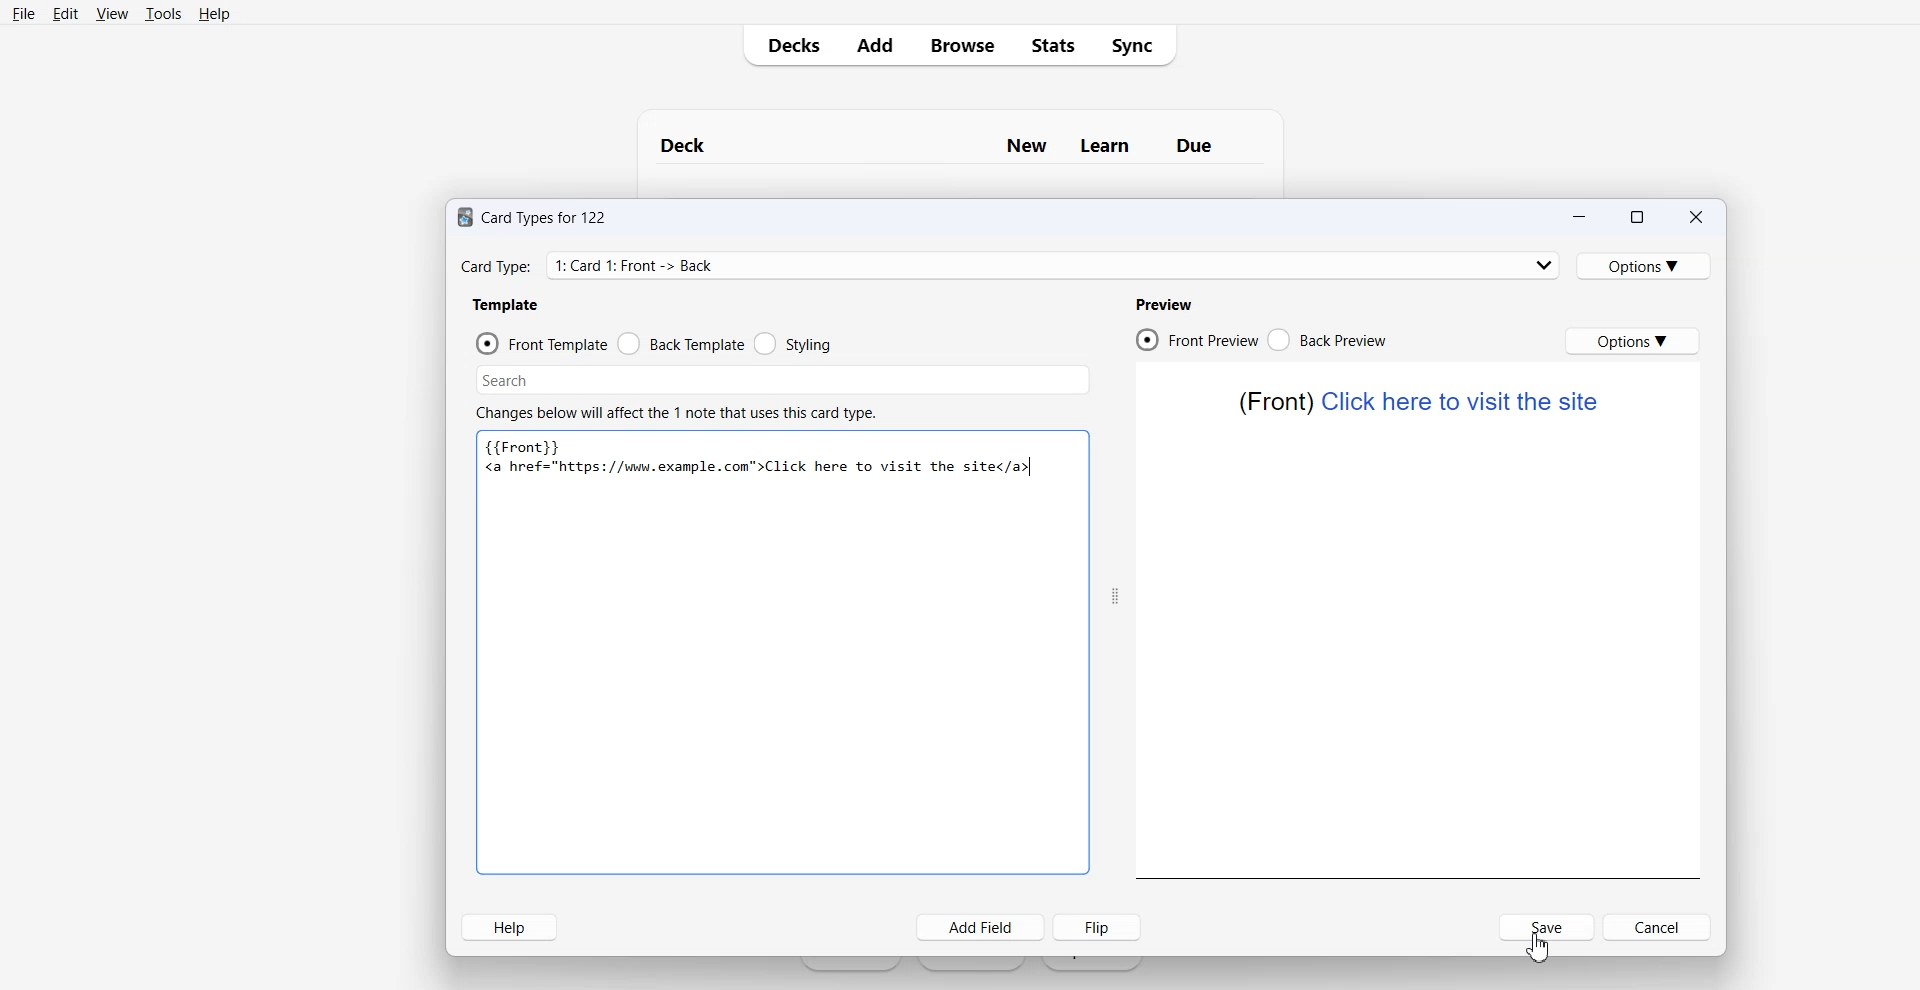 The image size is (1920, 990). Describe the element at coordinates (65, 13) in the screenshot. I see `Edit` at that location.